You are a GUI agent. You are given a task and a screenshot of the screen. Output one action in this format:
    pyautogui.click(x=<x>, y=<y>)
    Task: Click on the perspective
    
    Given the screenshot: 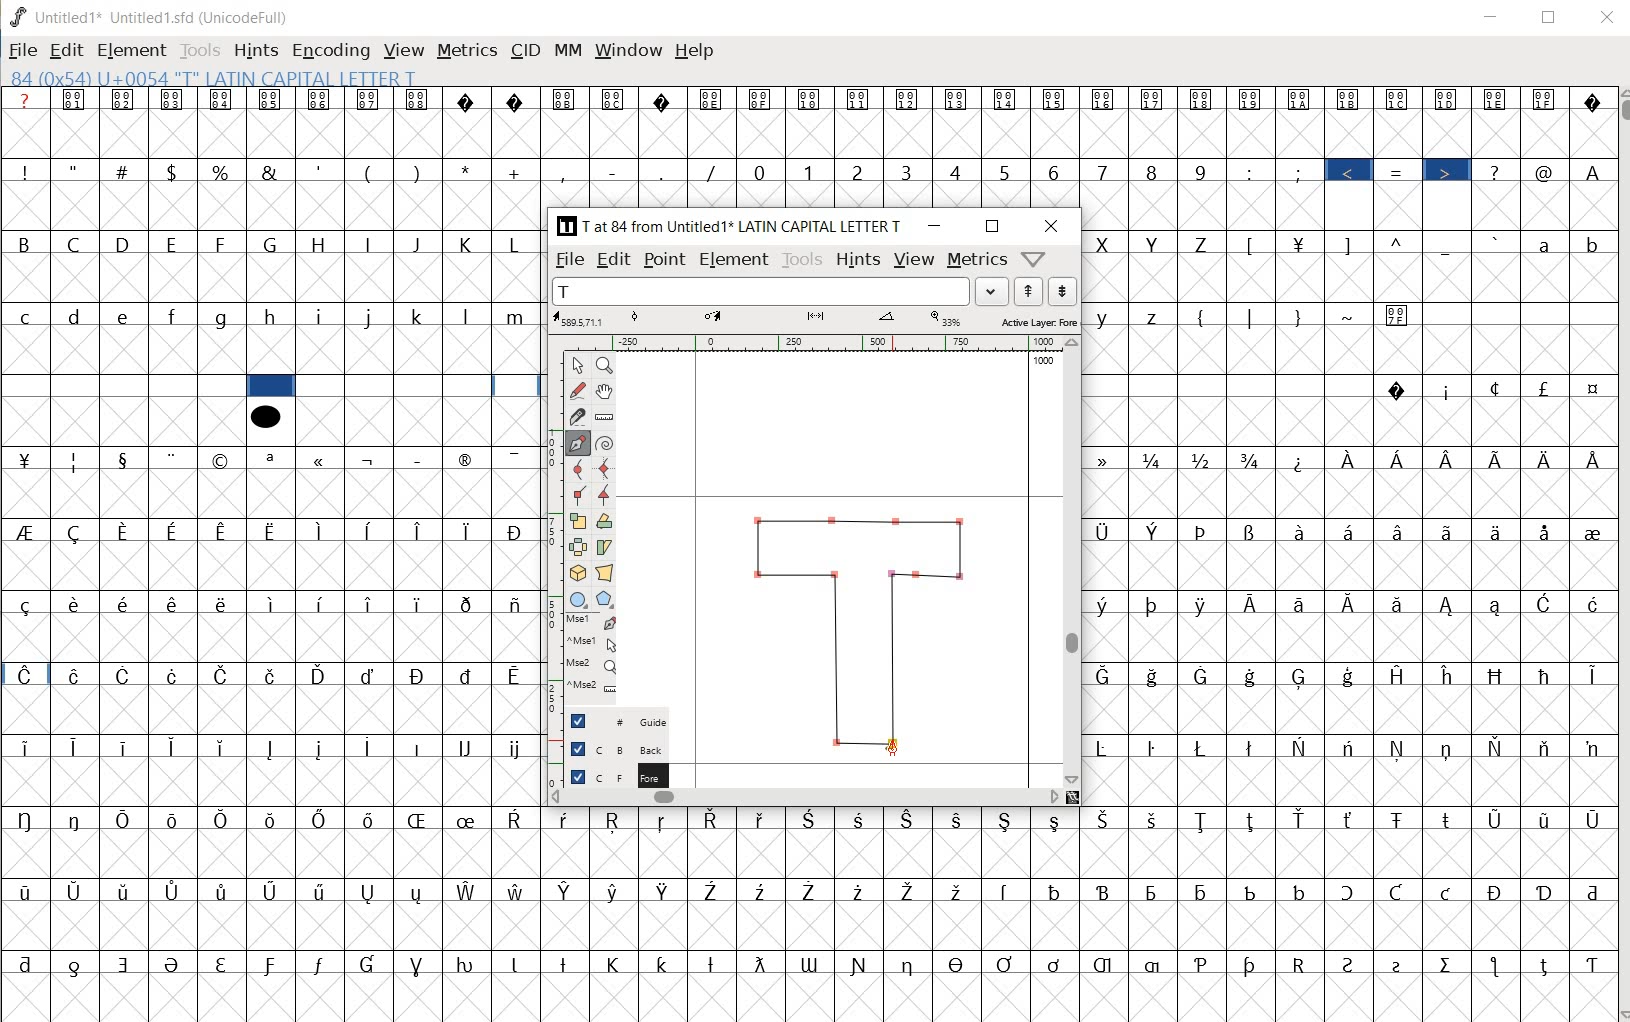 What is the action you would take?
    pyautogui.click(x=605, y=574)
    